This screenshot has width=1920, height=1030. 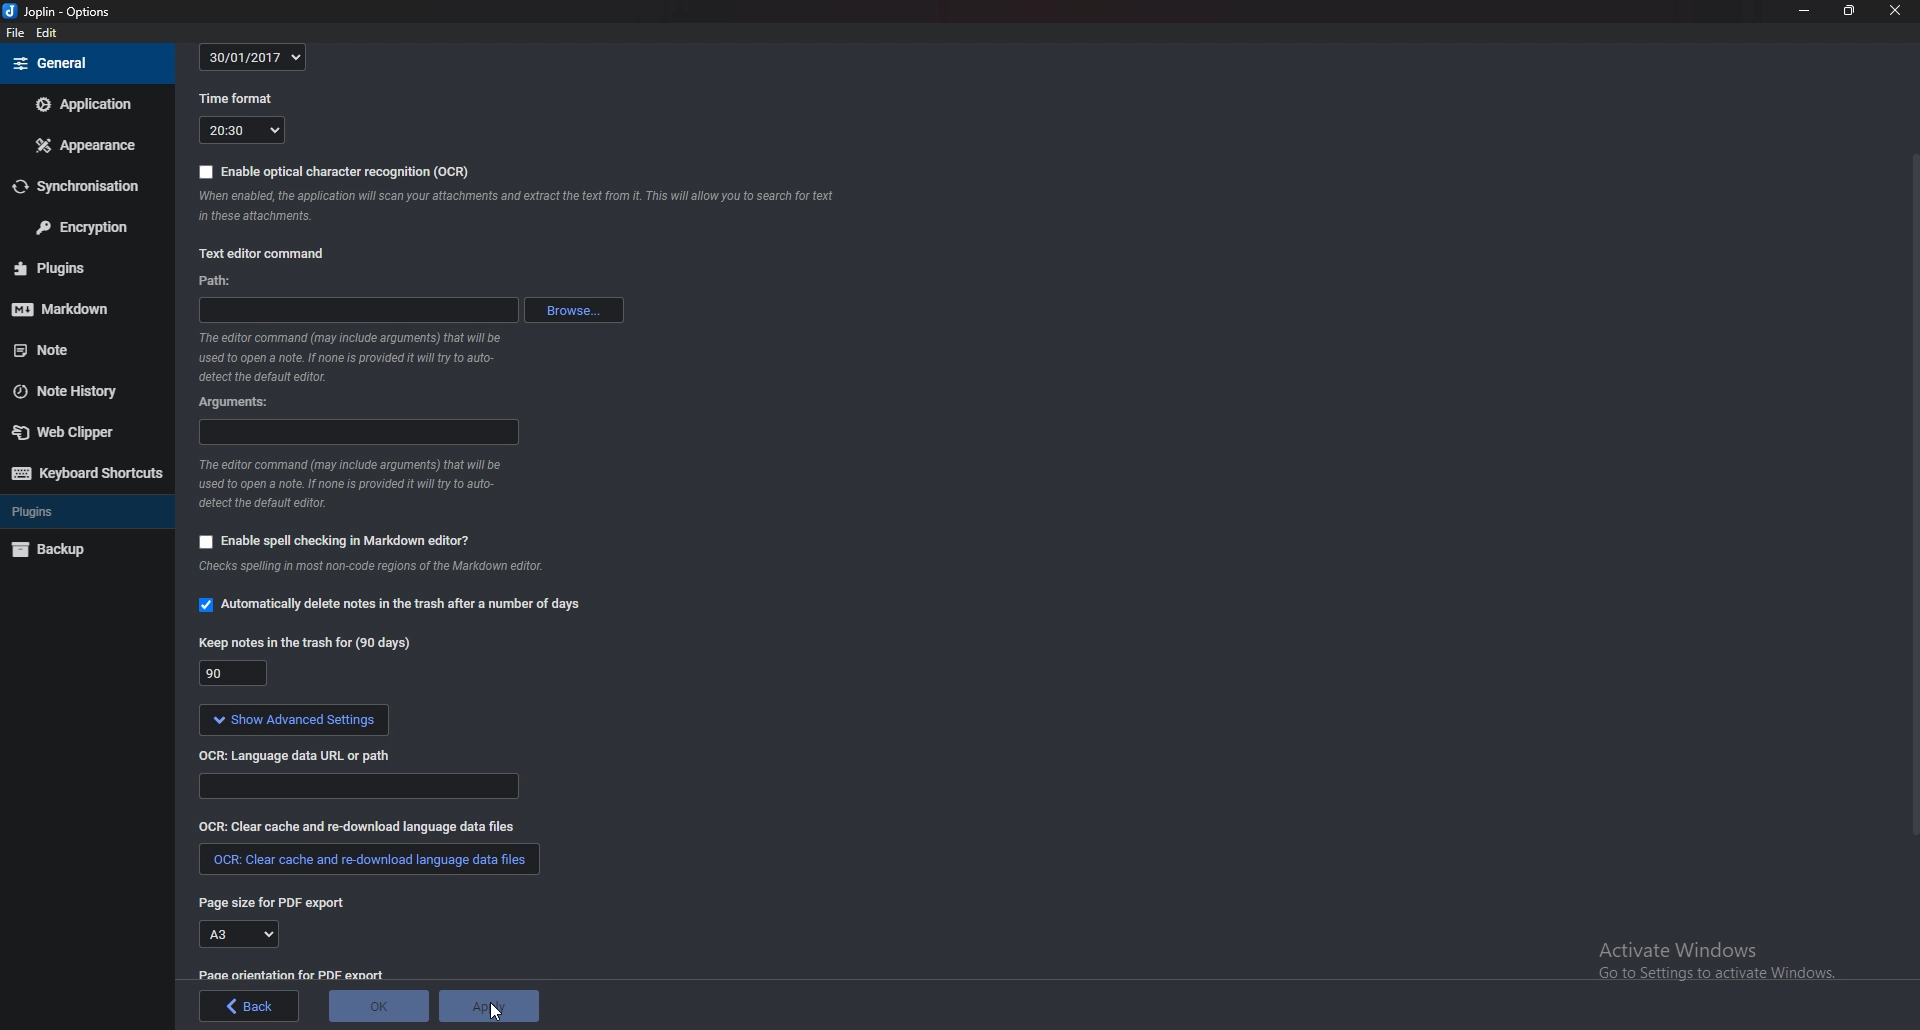 What do you see at coordinates (233, 674) in the screenshot?
I see `90 days` at bounding box center [233, 674].